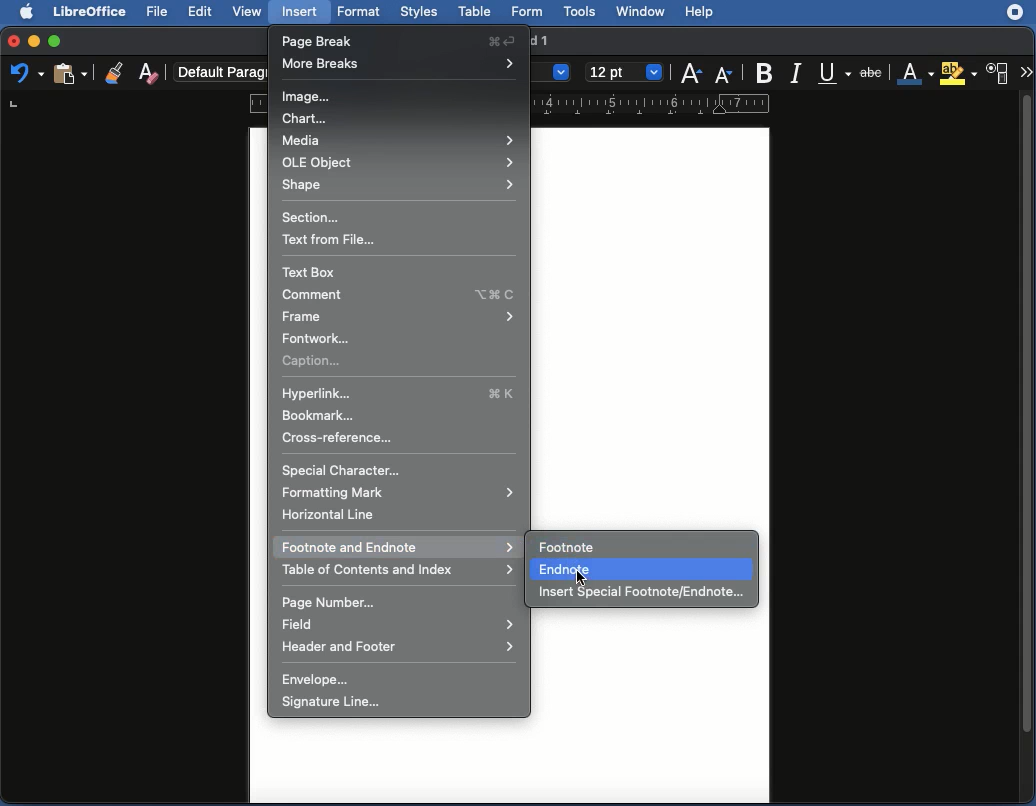  What do you see at coordinates (637, 13) in the screenshot?
I see `window` at bounding box center [637, 13].